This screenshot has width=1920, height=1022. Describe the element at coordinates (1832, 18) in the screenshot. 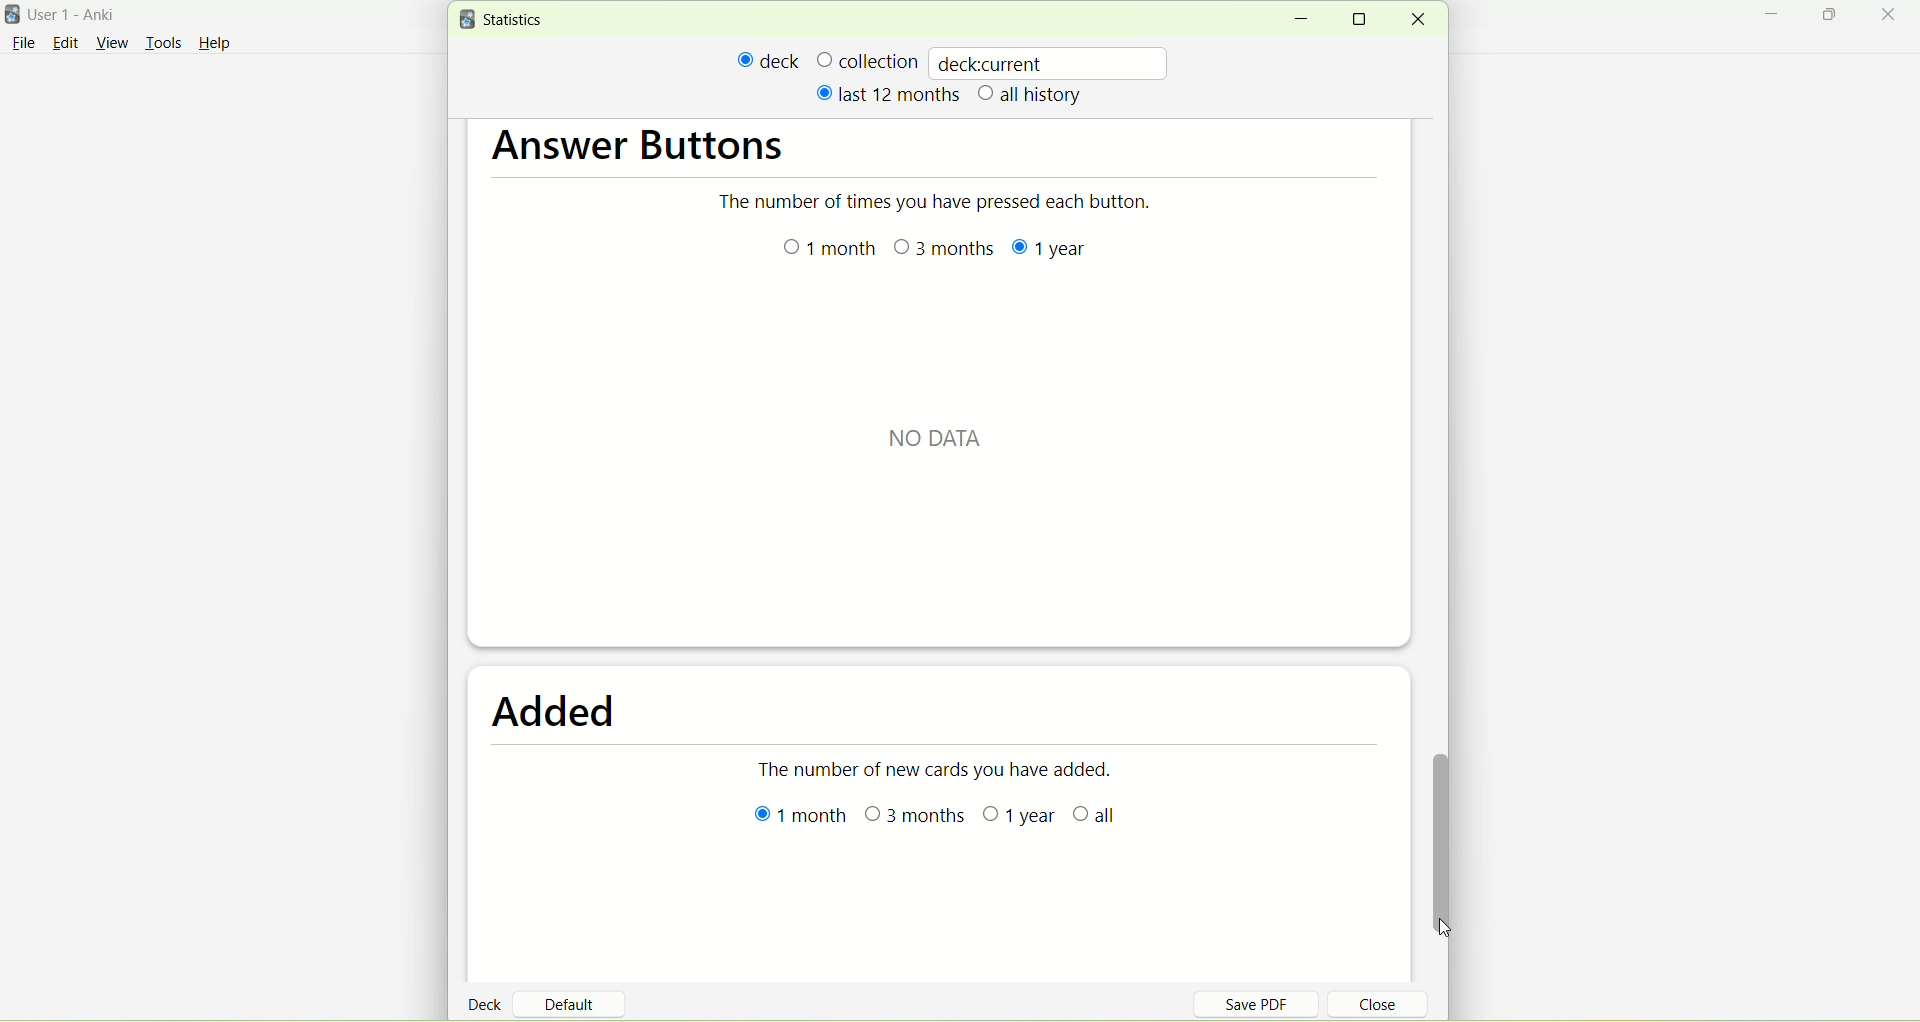

I see `maximize` at that location.